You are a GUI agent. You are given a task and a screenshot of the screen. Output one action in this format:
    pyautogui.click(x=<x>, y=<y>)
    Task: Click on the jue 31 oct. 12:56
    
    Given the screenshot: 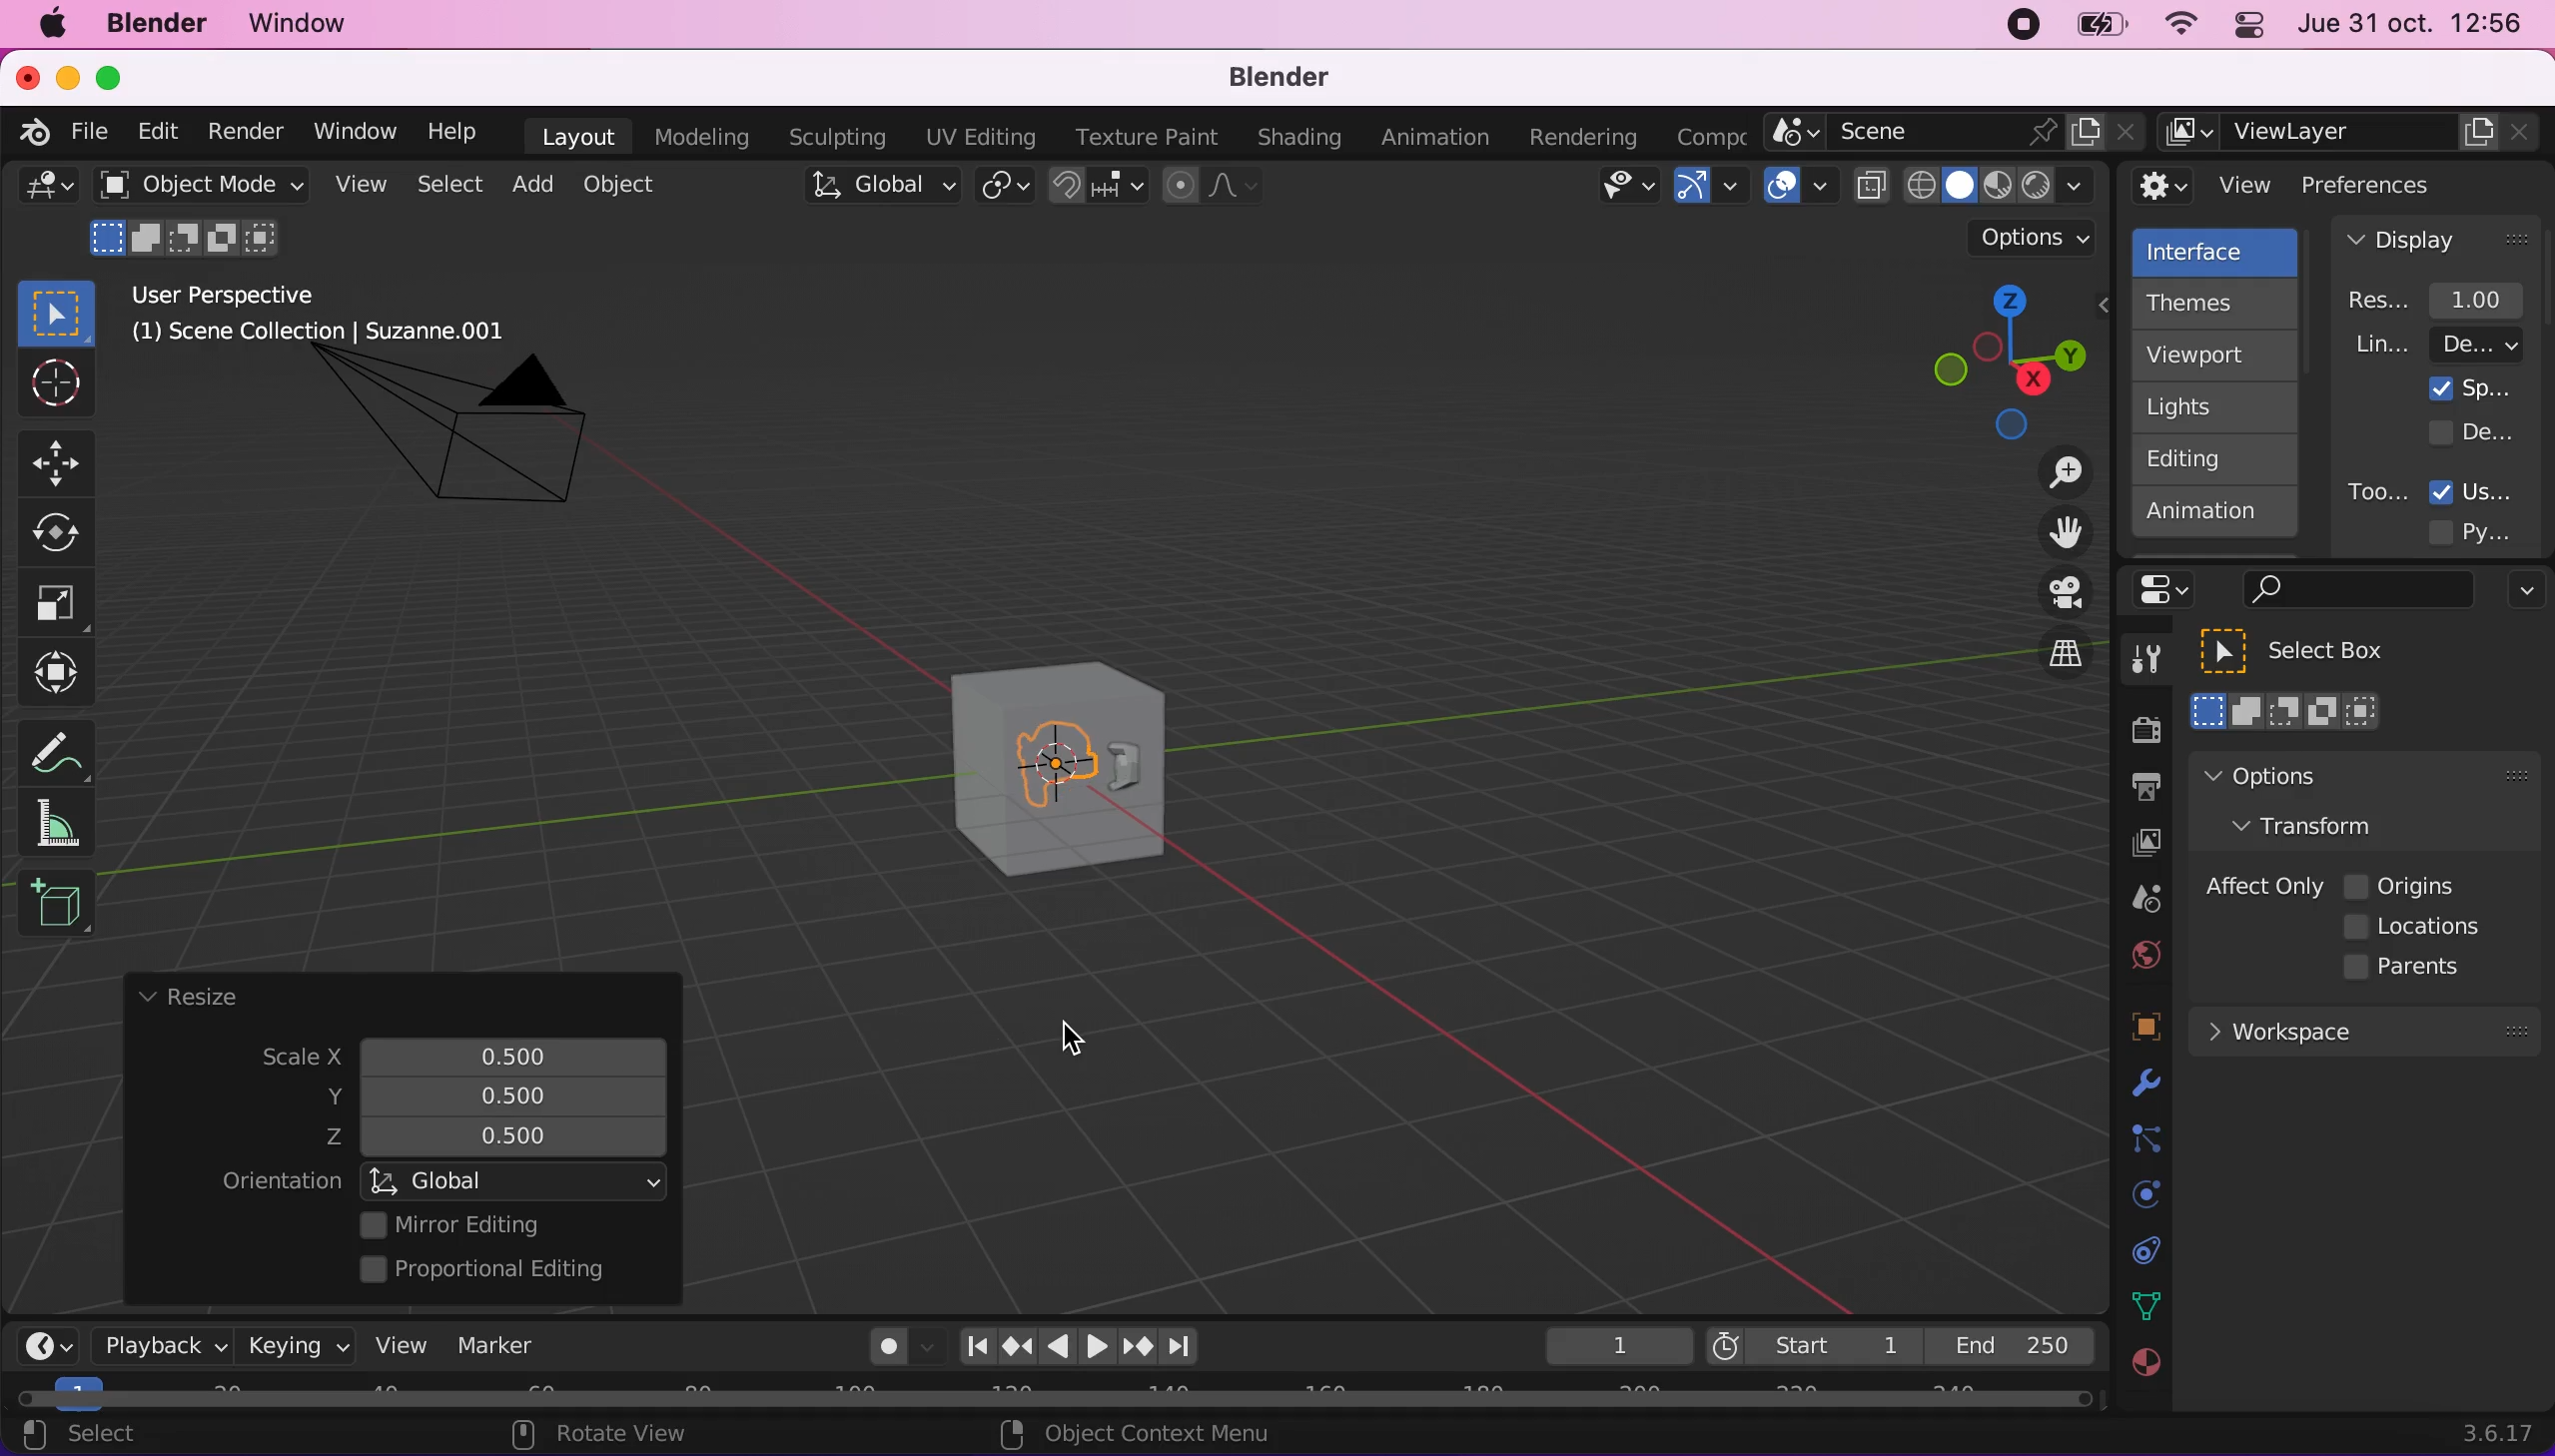 What is the action you would take?
    pyautogui.click(x=2411, y=24)
    